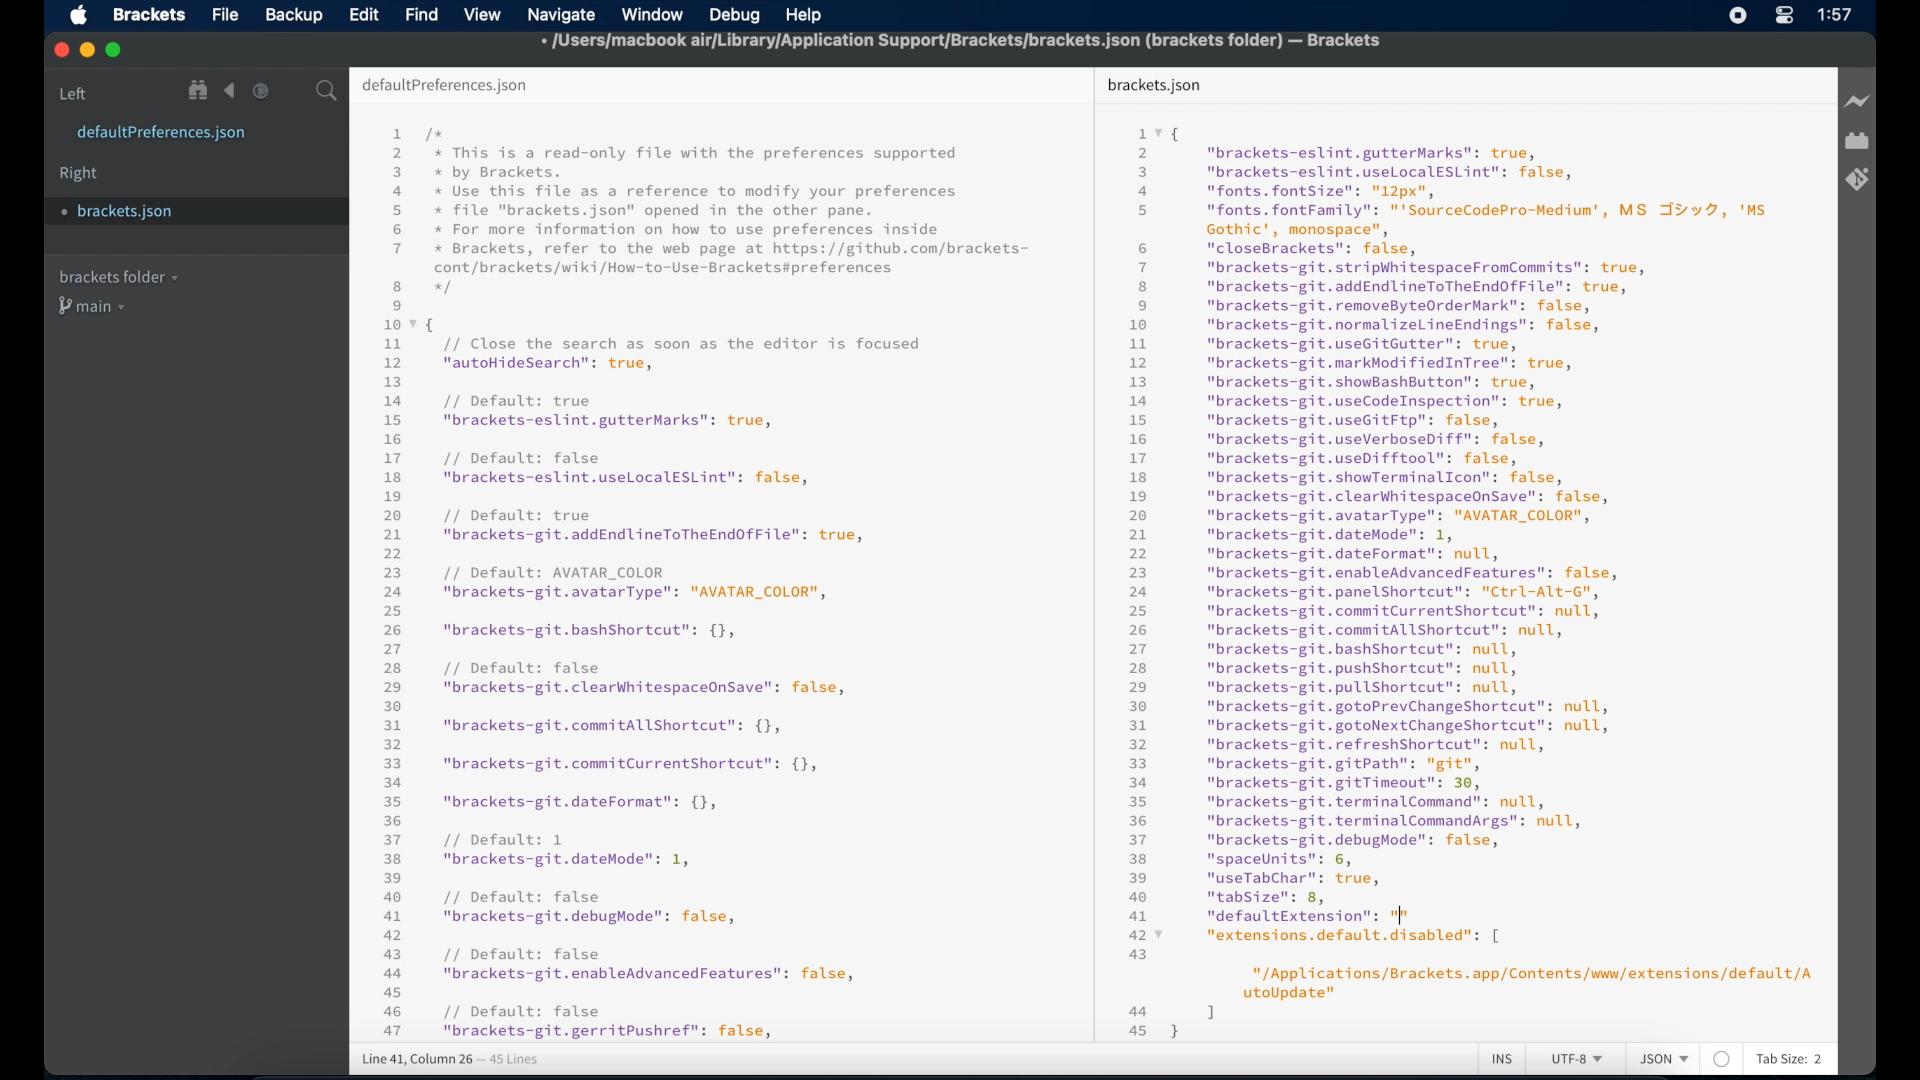  I want to click on 1v{2 "brackets-eslint.gutterMarks": true,3 "brackets-eslint.uselocalESLint": false,4 "fonts. fontSize": "12px",5 "fonts. fontFamily": "'SourceCodePro-Medium', MS JY v%, 'MSGothic’, monospace”,6 "closeBrackets": false,7 "brackets-git.stripWhitespaceFromCommits": true,8 "brackets-git.addEndlineToTheEndOfFile": true,9 "brackets-git.removeByteOrderMark": false,10 "brackets-git.normalizelineEndings": false,1 "brackets-git.useGitGutter": true,12 "brackets-git.markModifiedInTree": true,13 "brackets-git.showBashButton": true,14 "brackets-git.useCodeInspection": true,15 "brackets-git.useGitFtp": false,16 "brackets-git.useVerboseDiff": false,17 "brackets-git.useDifftool": false,18 "brackets-git.showTerminalIcon": false,19 "brackets-git.clearWhitespaceOnsave": false,20 "brackets-git.avatarType": "AVATAR_COLOR",21 "brackets-git.dateMode": 1,22 "brackets-git.dateFormat": null,23 "brackets-git.enableAdvancedFeatures": false,24 "brackets-git.panelshortcut": "Ctrl-Alt-G",25 "brackets-git.commitCurrentShortcut": null,26 "brackets-git.commitAllShortcut": null,27 "brackets-git.bashShortcut": null,28 "brackets-git.pushShortcut": null,29 "brackets-git.pullShortcut": null,30 "brackets-git.gotoPrevChangeShortcut": null,31 "brackets-git.gotoNextChangeShortcut”: null,32 "brackets-git.refreshShortcut": null,33 "brackets-git.gitPath": "git",34 "brackets-git.gitTimeout": 30,1s "brackets-git.terminalCommand”: null,36 "brackets-git.terminalCommandArgs": null,37 "brackets-git.debughode": false,38 "spaceUnits": 6,39 "useTabChar": true,a0 "tabsize": 8,41 "defaultExtension": "['av "extensions.default.disabled": [a3"/Applications/Brackets.app/Contents/www/extensions/default/AutoUpdate"44 ] 45 }, so click(1459, 576).